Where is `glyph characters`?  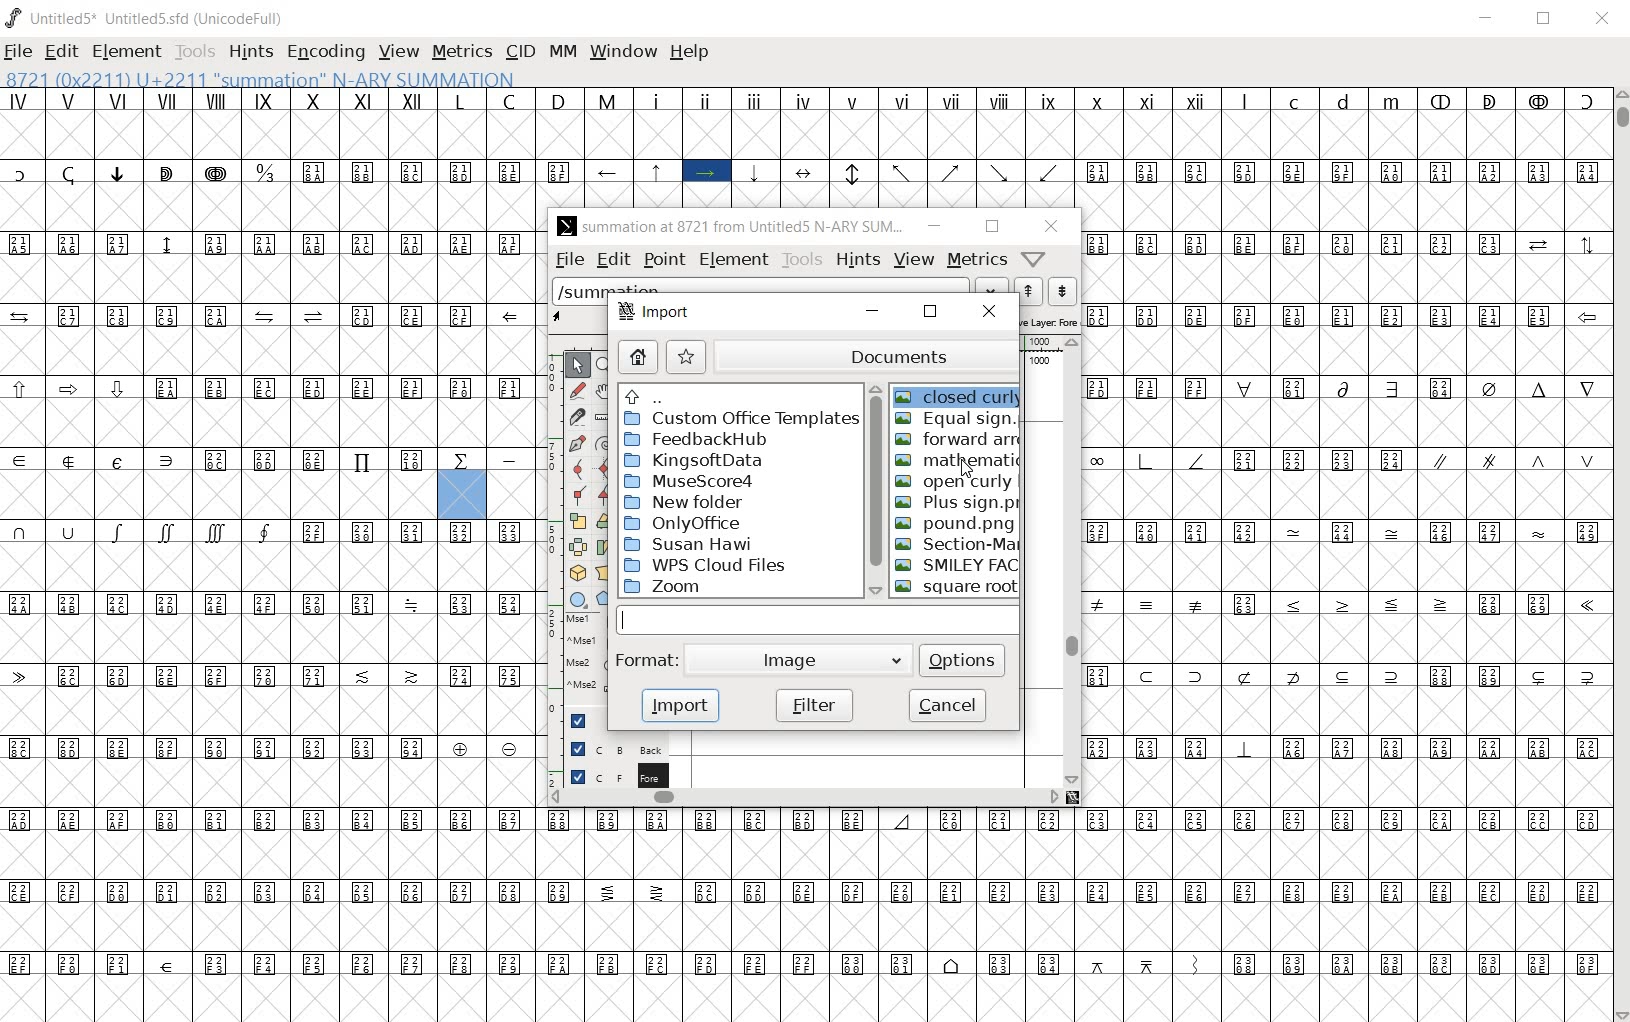 glyph characters is located at coordinates (1072, 148).